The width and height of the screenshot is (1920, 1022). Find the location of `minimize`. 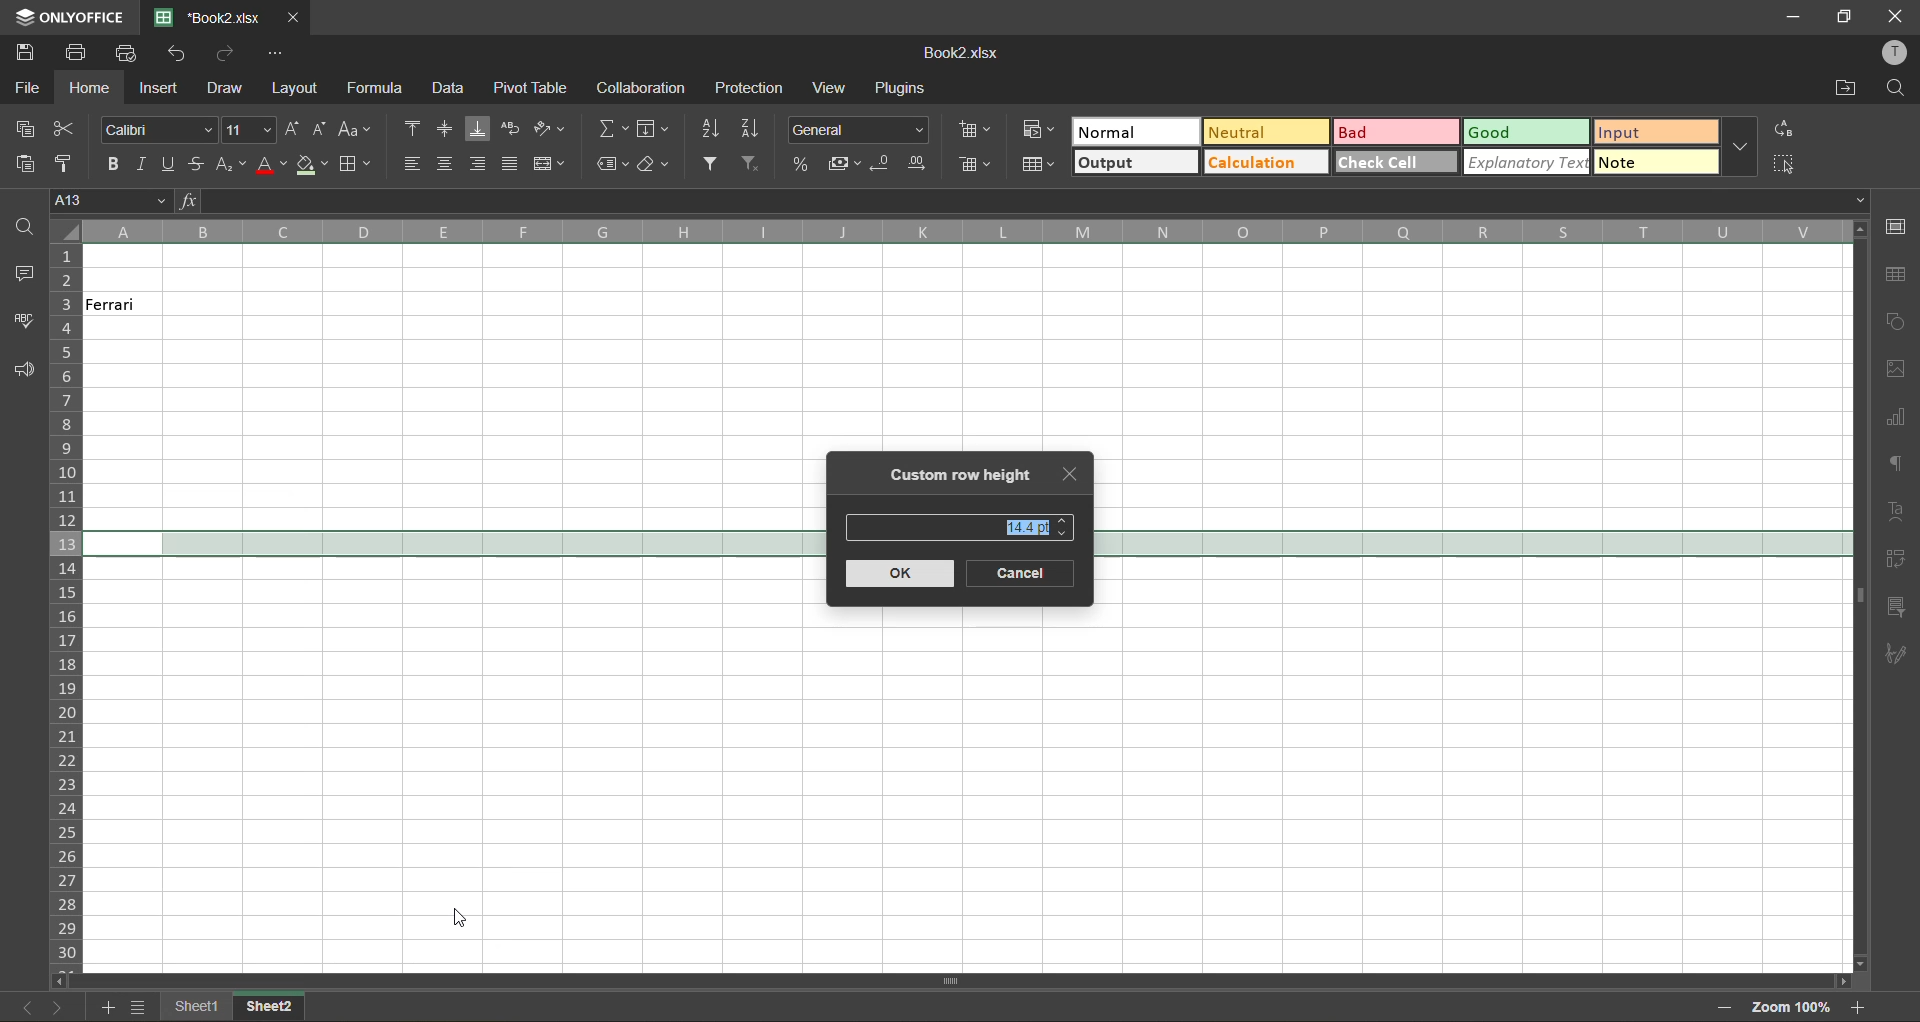

minimize is located at coordinates (1790, 15).